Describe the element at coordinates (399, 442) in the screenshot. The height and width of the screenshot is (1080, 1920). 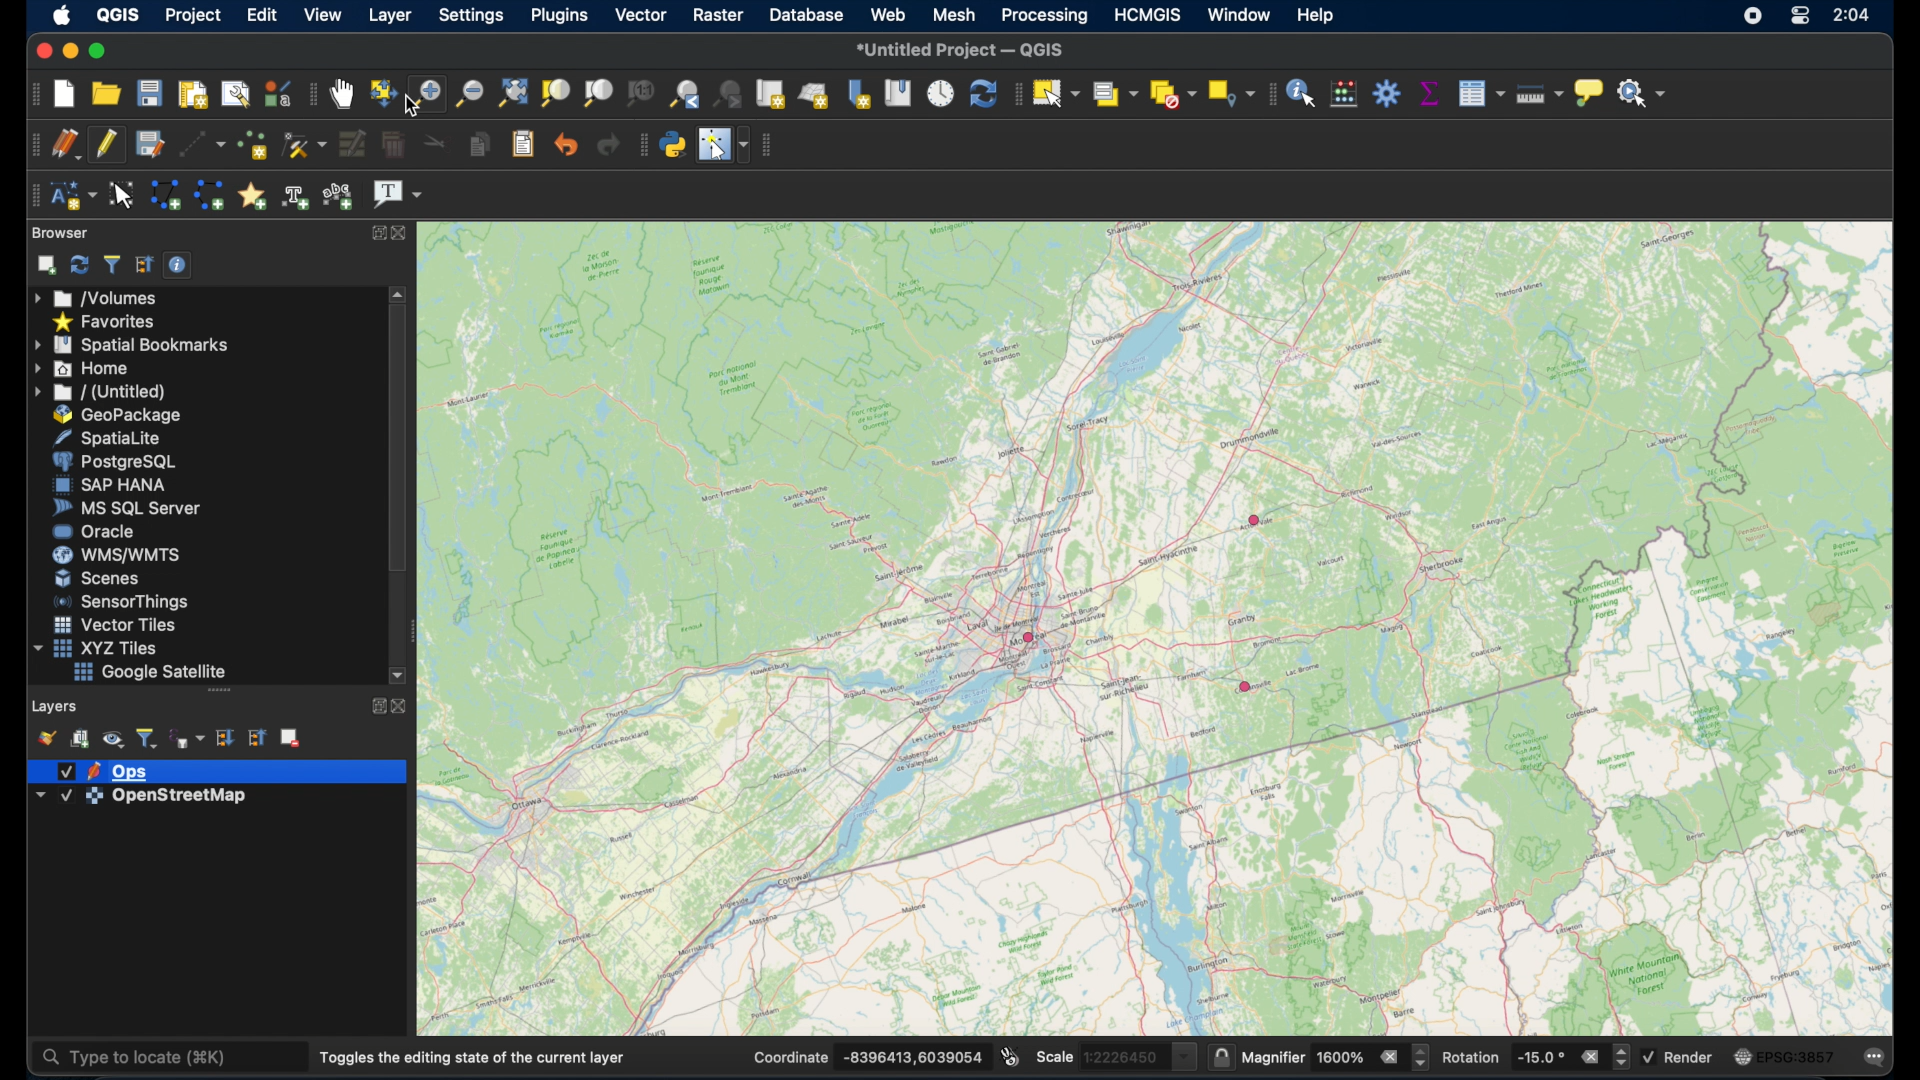
I see `scroll box` at that location.